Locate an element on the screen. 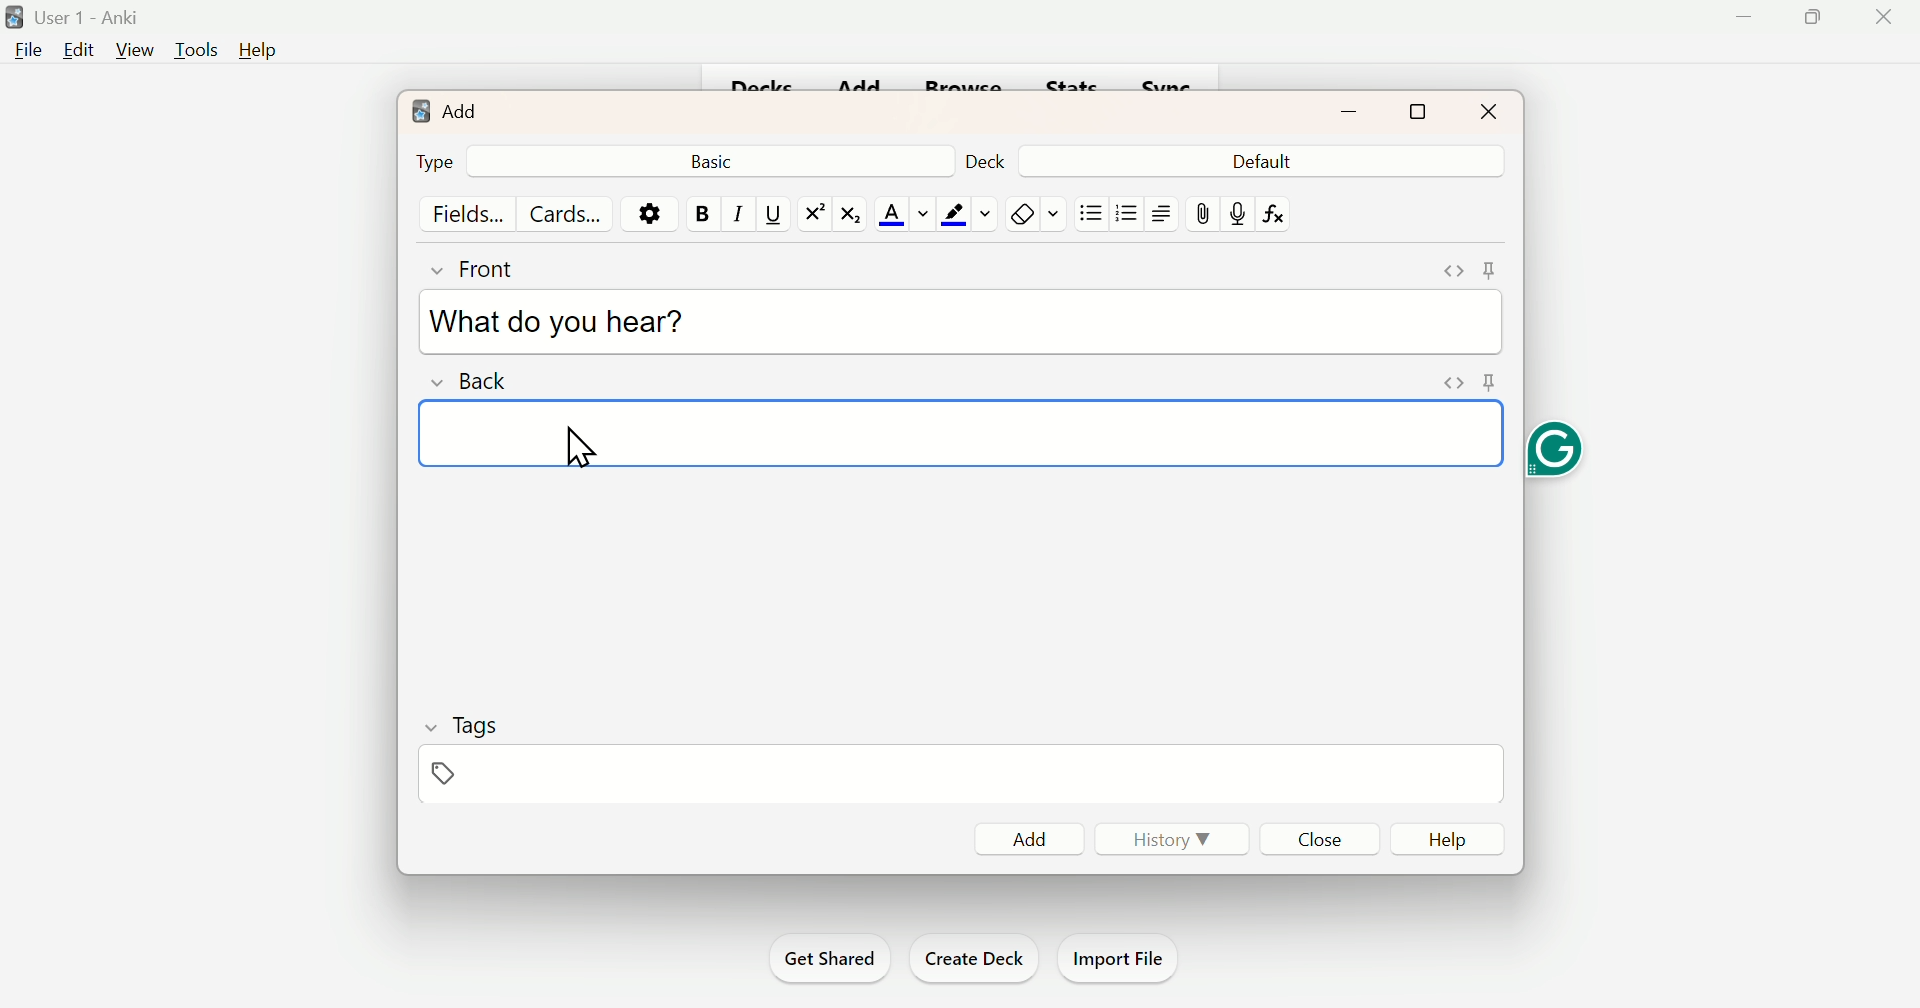 Image resolution: width=1920 pixels, height=1008 pixels. History is located at coordinates (1174, 840).